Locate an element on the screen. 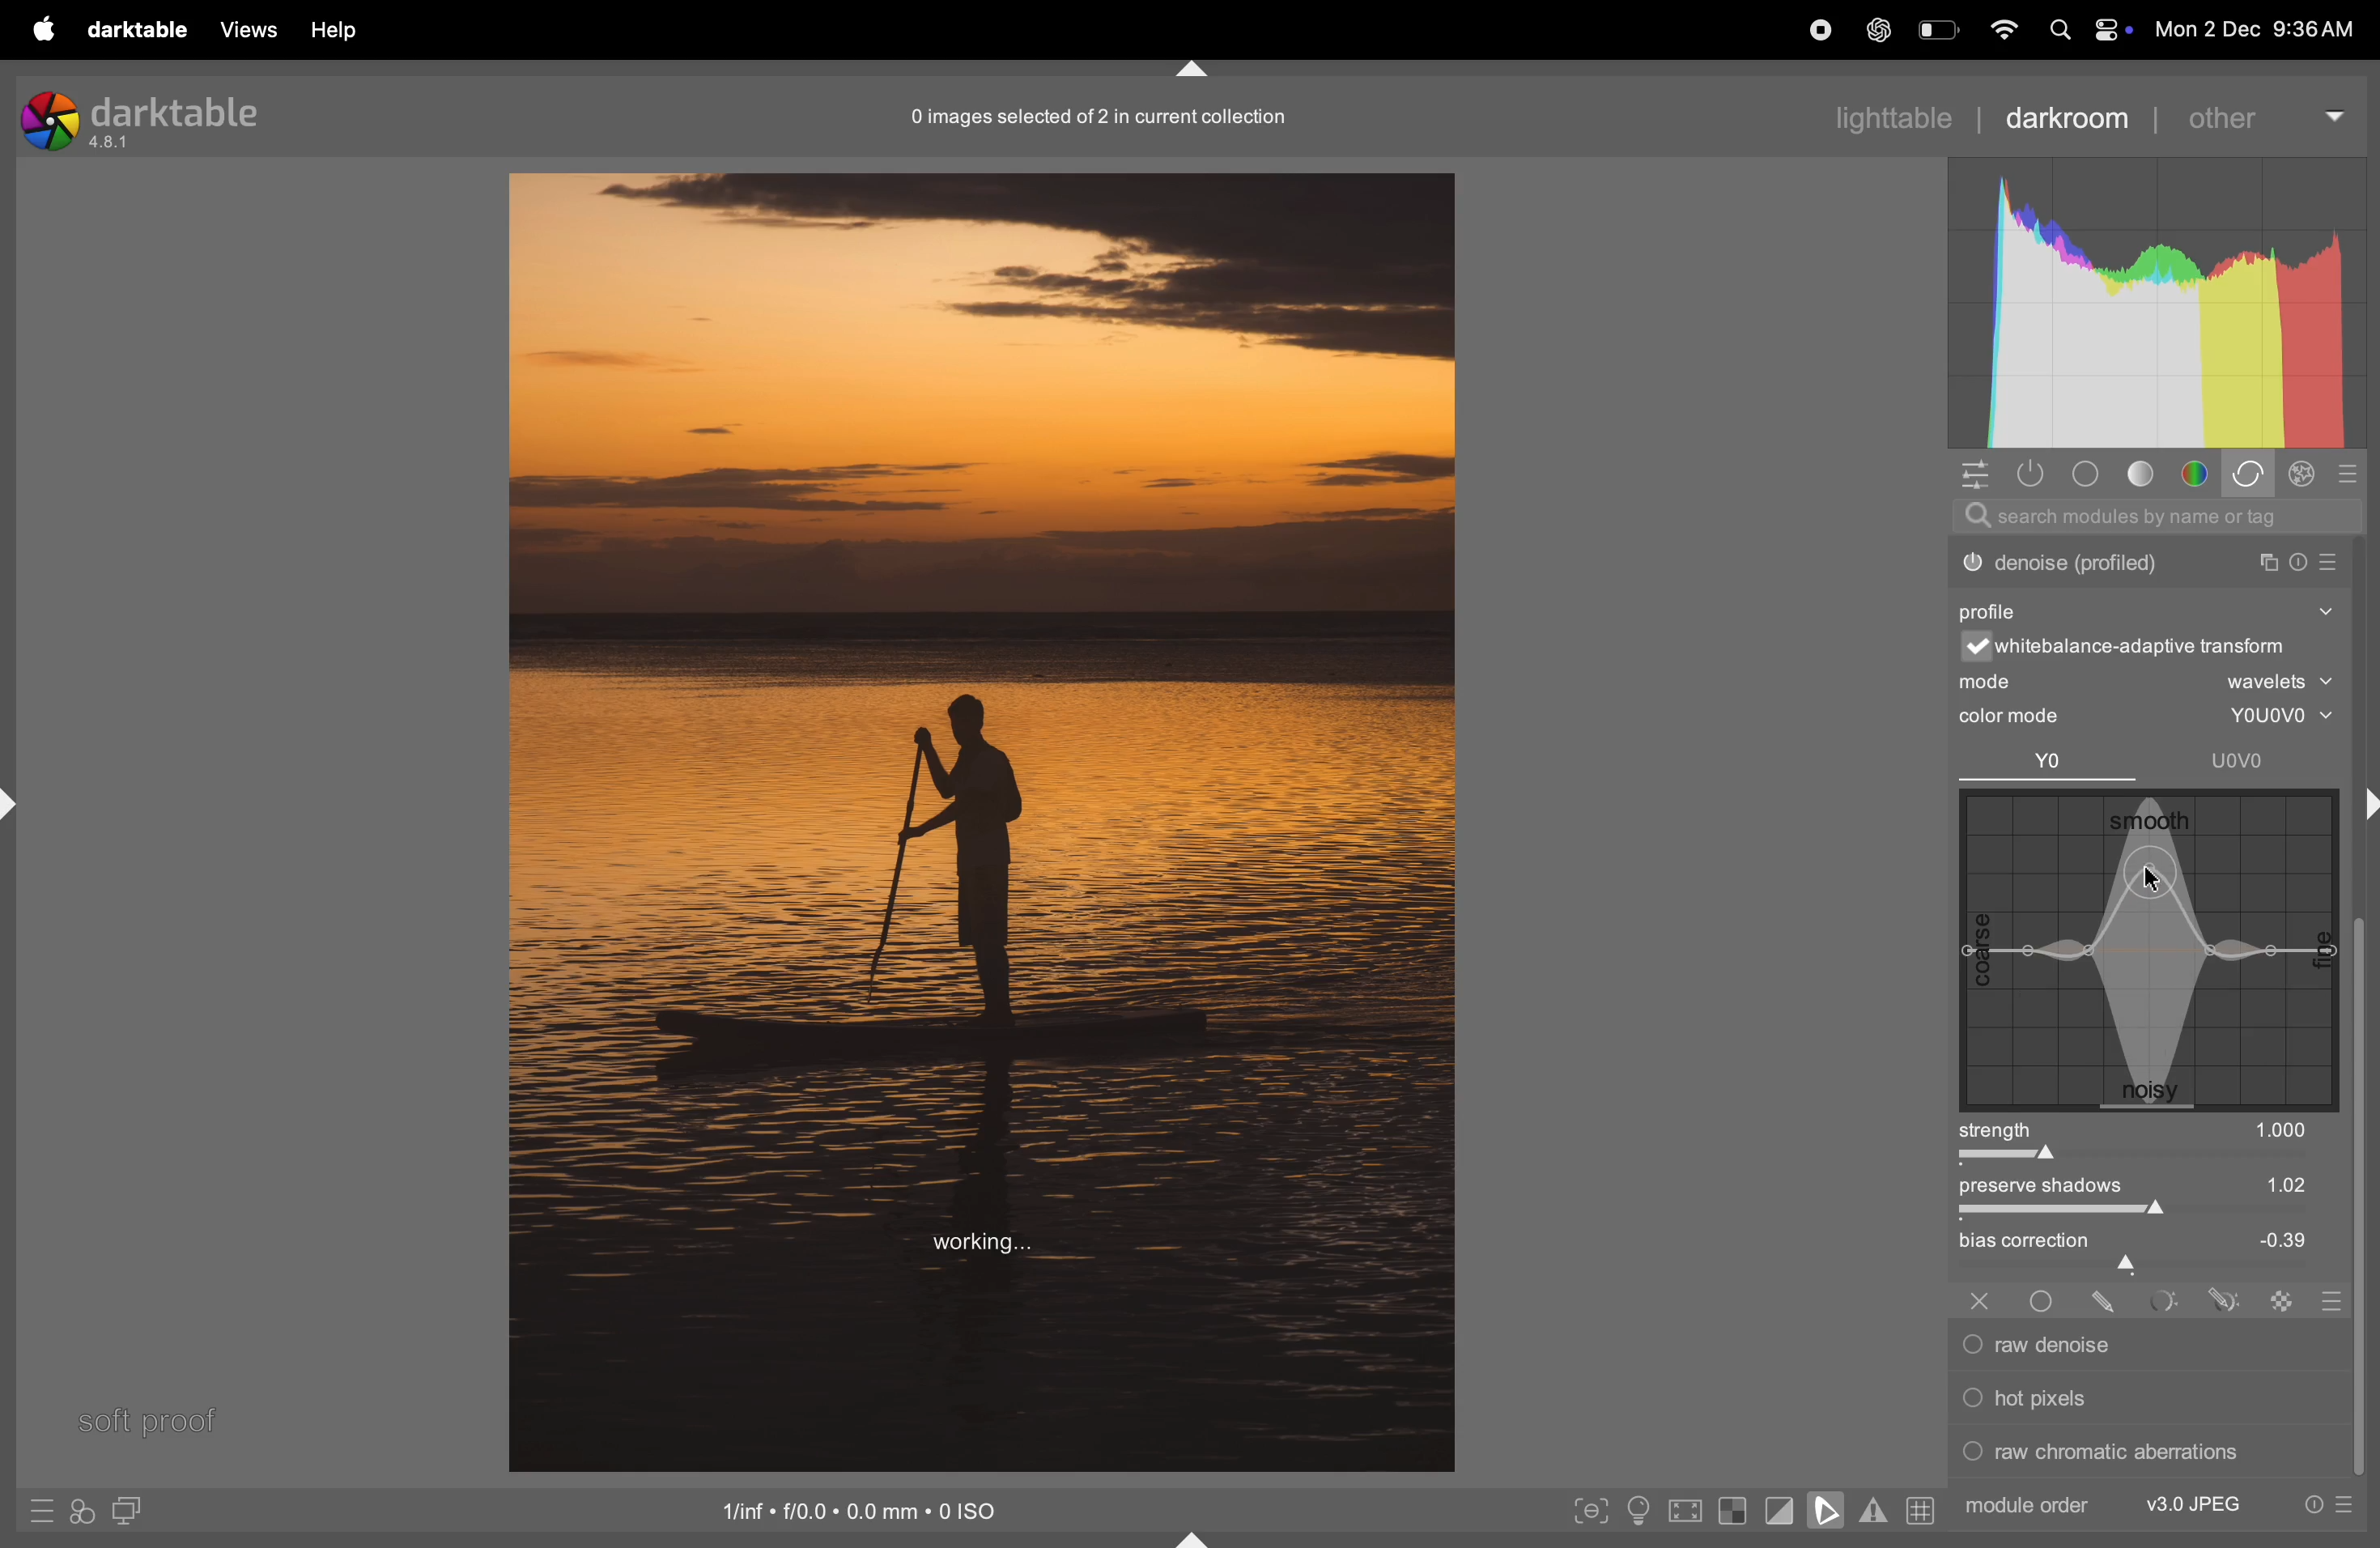 The width and height of the screenshot is (2380, 1548). 1000 is located at coordinates (2282, 1130).